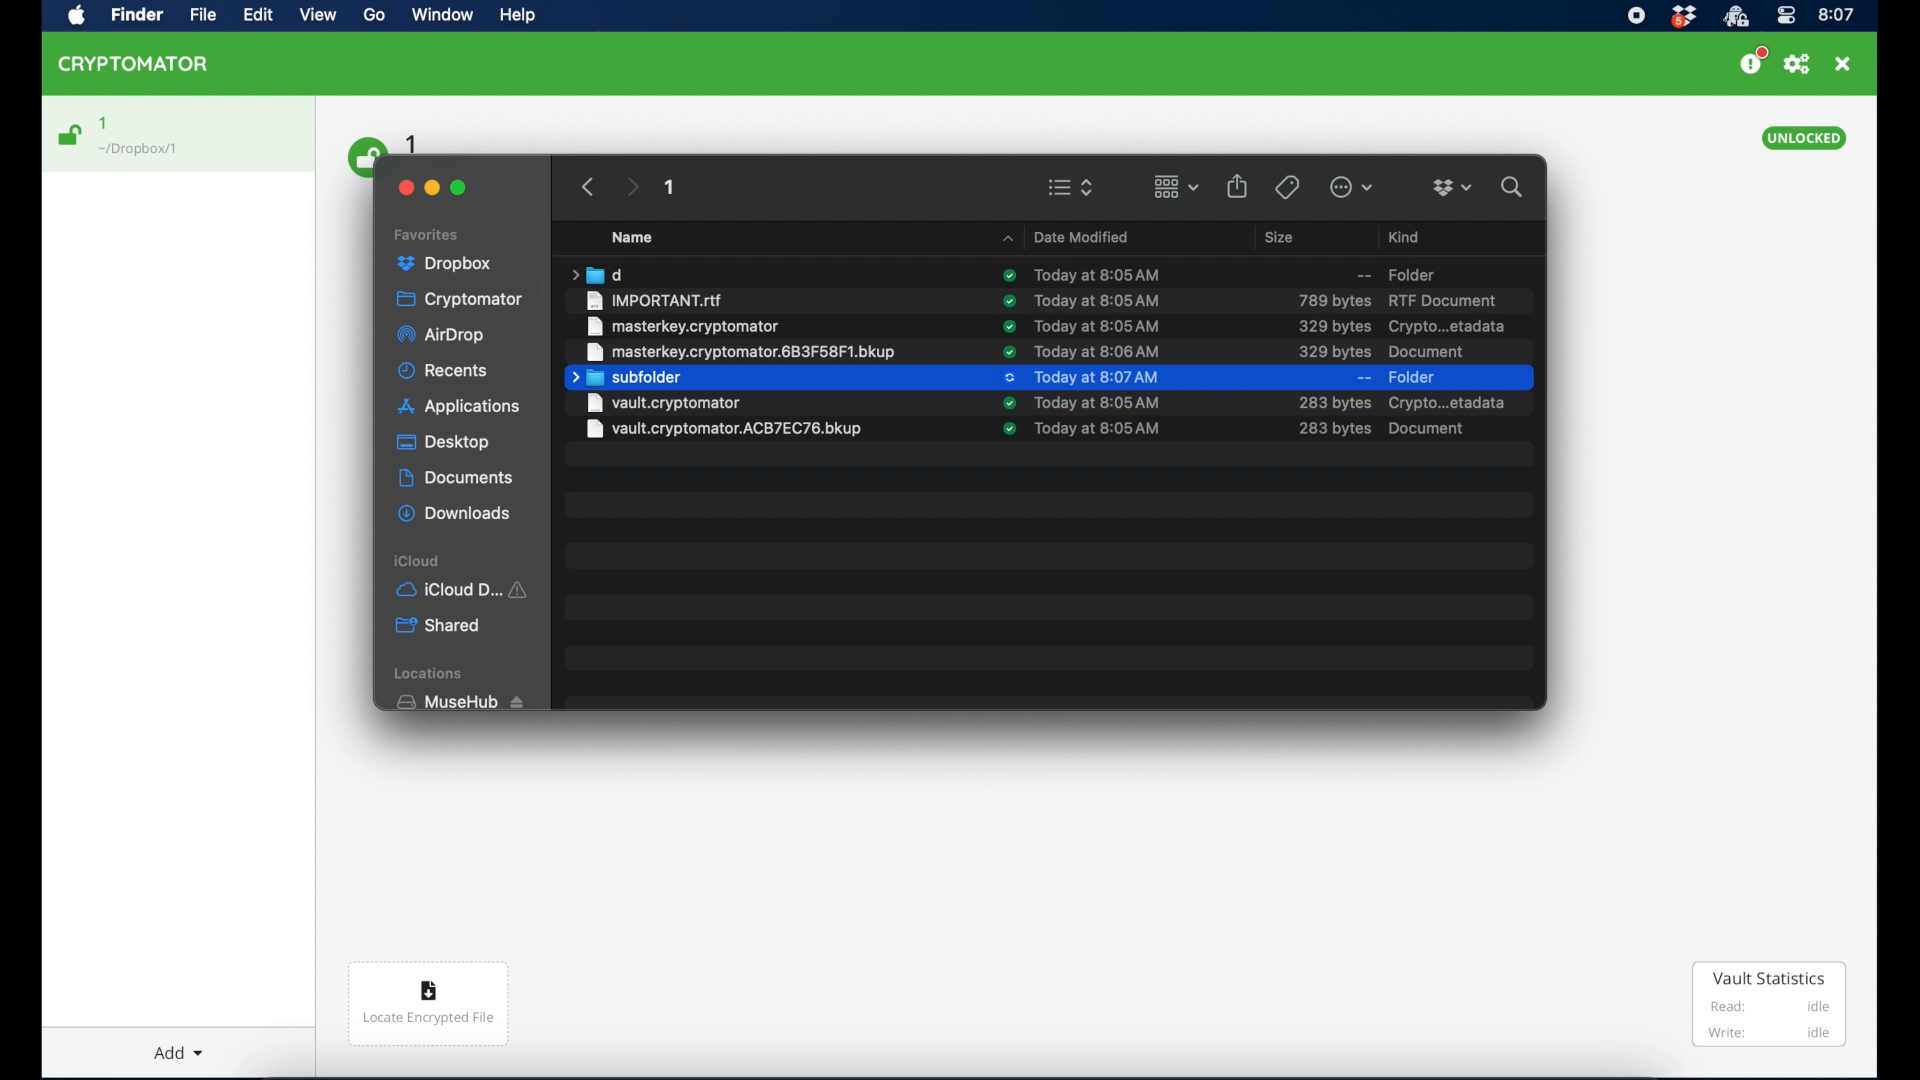 The height and width of the screenshot is (1080, 1920). Describe the element at coordinates (725, 404) in the screenshot. I see `file name` at that location.